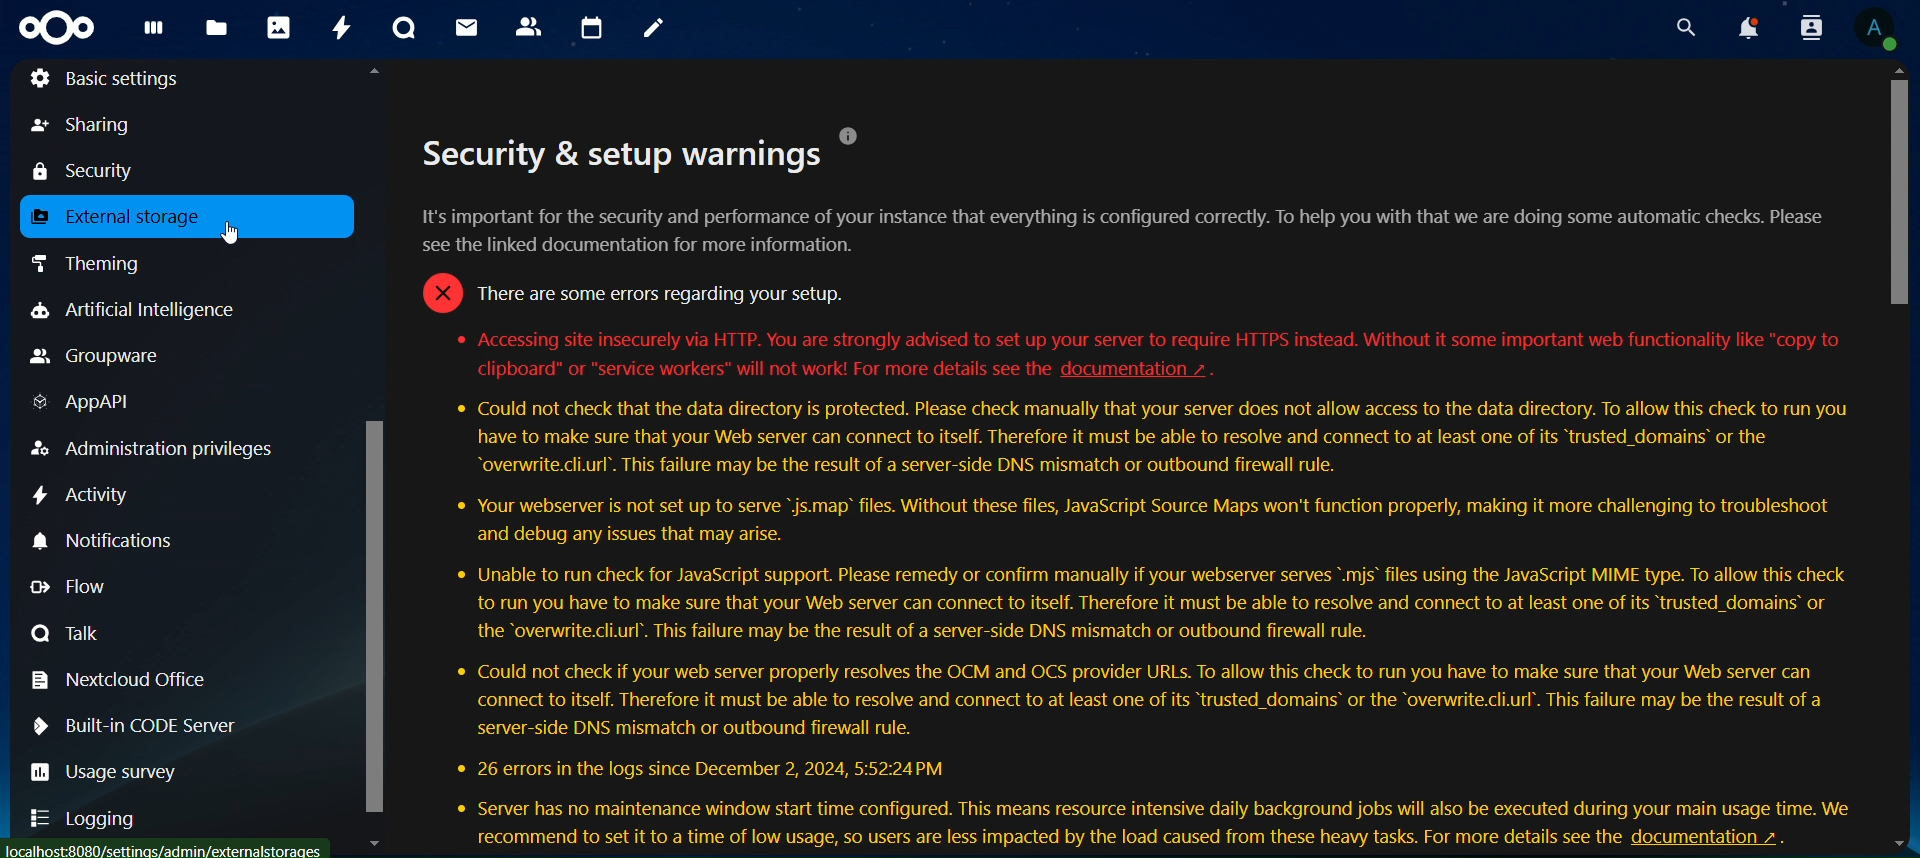 This screenshot has height=858, width=1920. What do you see at coordinates (106, 78) in the screenshot?
I see `basic settings` at bounding box center [106, 78].